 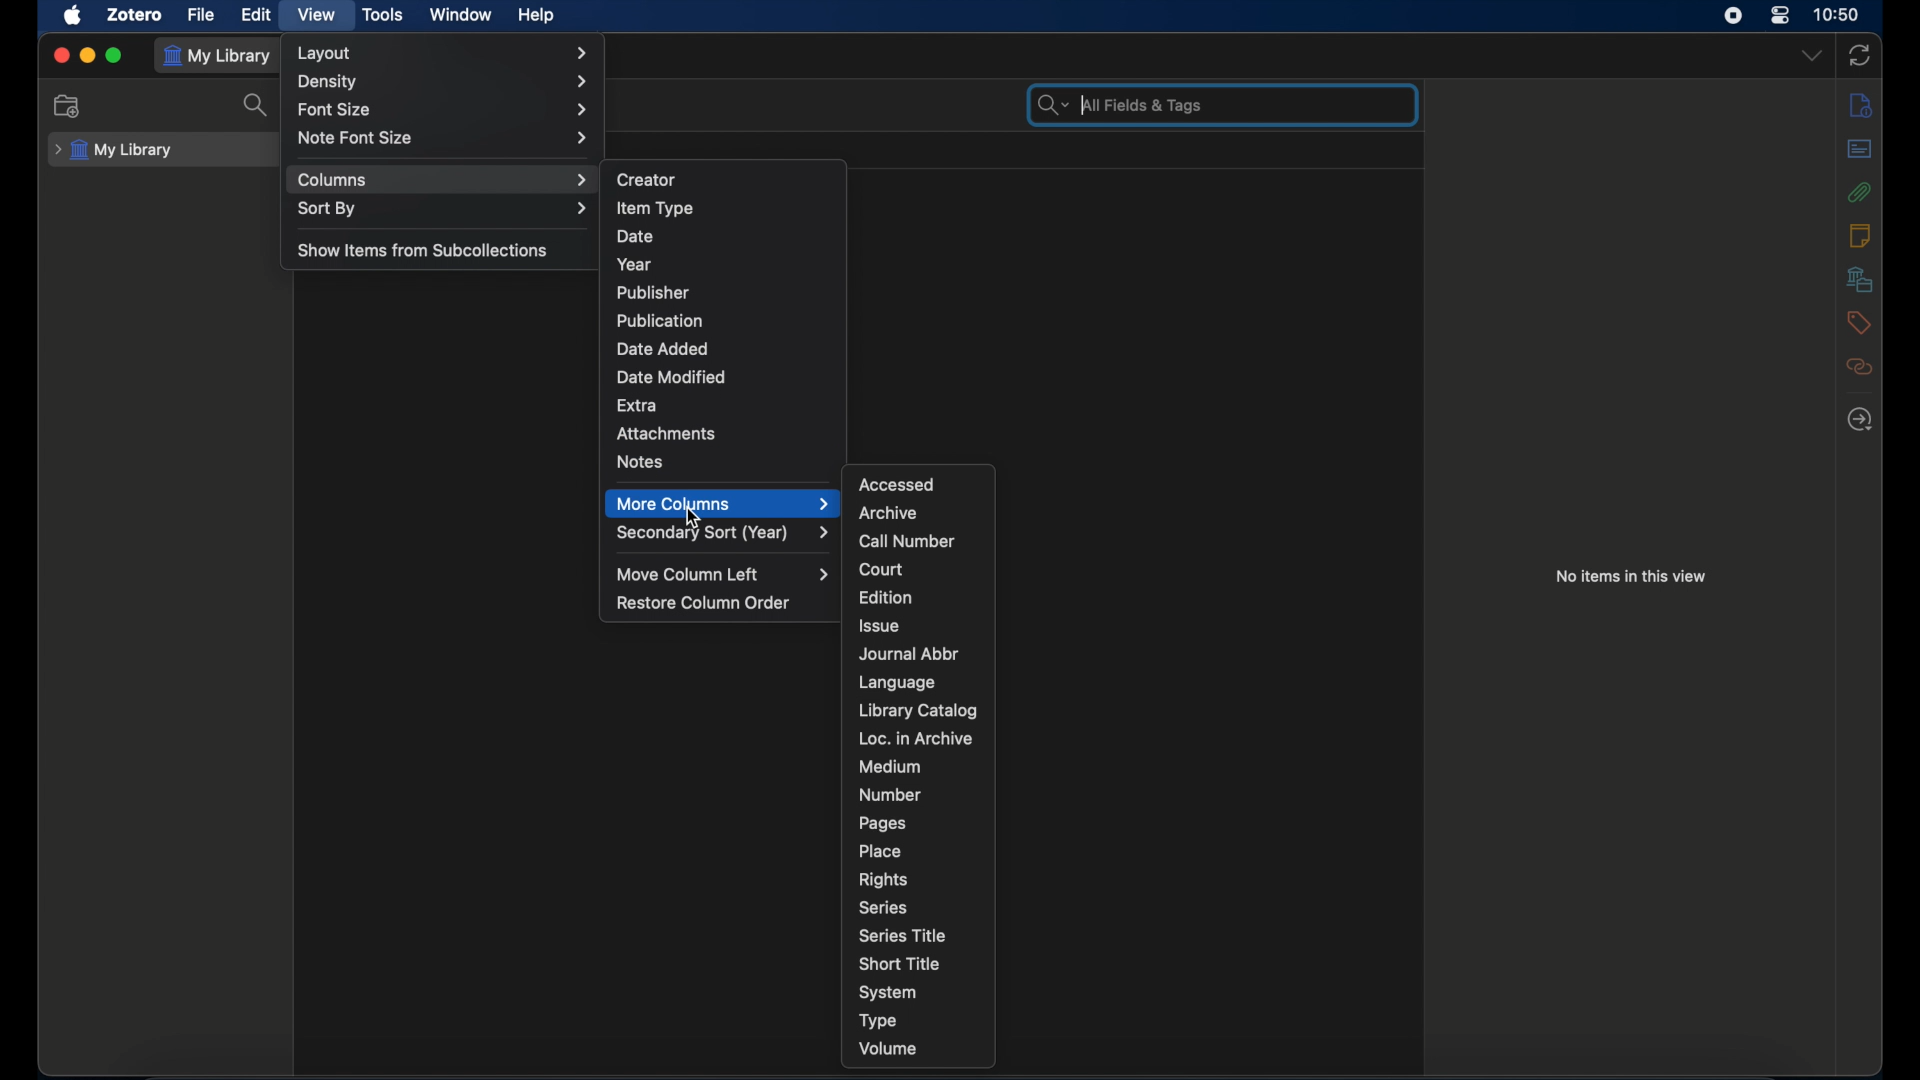 What do you see at coordinates (655, 208) in the screenshot?
I see `item type` at bounding box center [655, 208].